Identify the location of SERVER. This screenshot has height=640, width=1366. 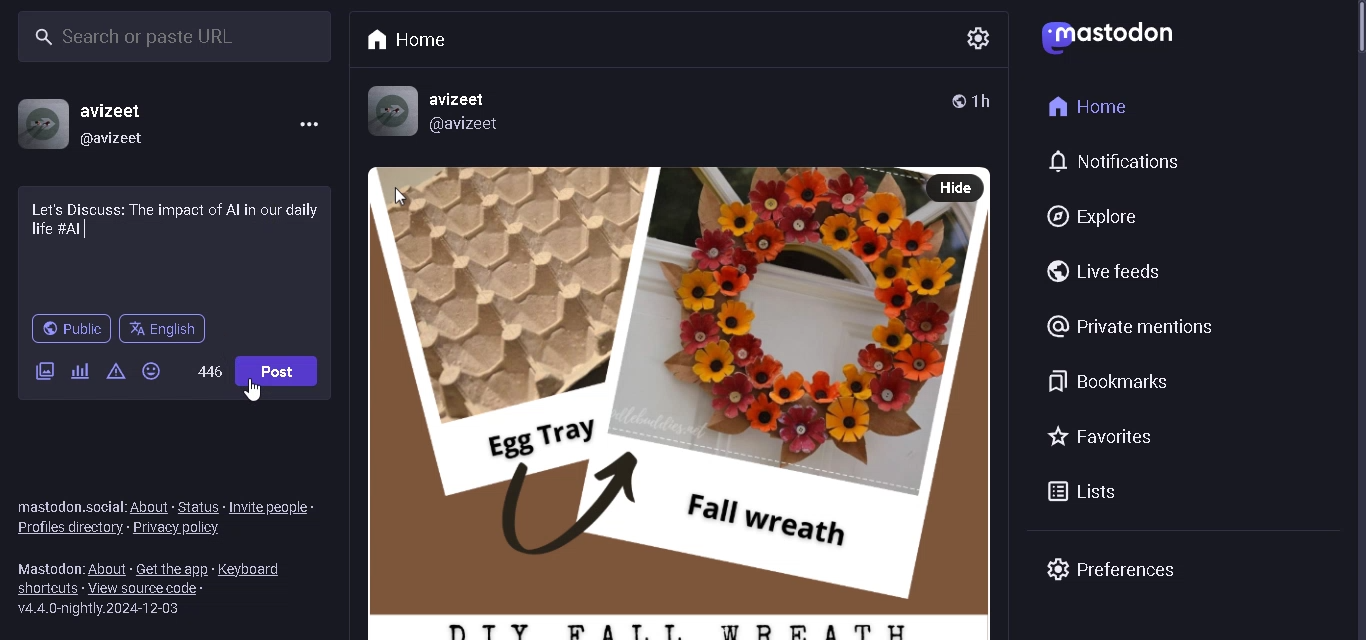
(103, 612).